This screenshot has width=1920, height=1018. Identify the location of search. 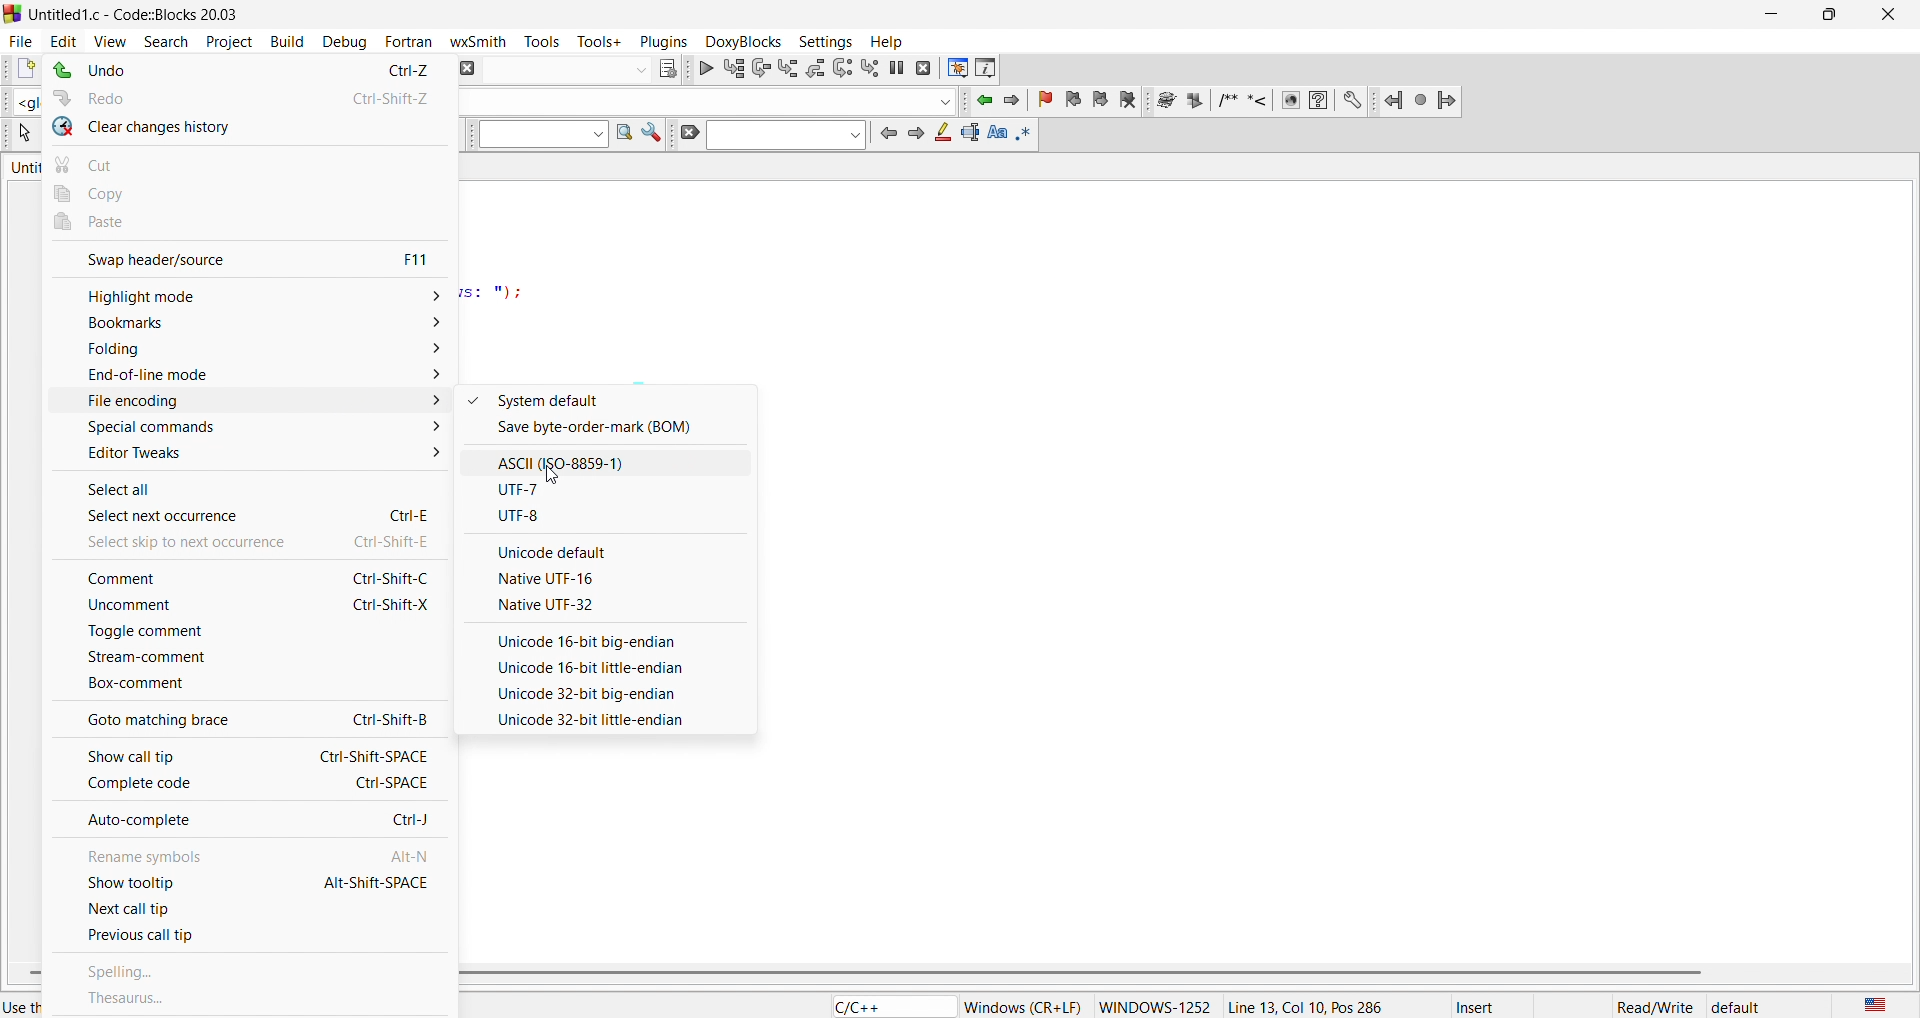
(165, 41).